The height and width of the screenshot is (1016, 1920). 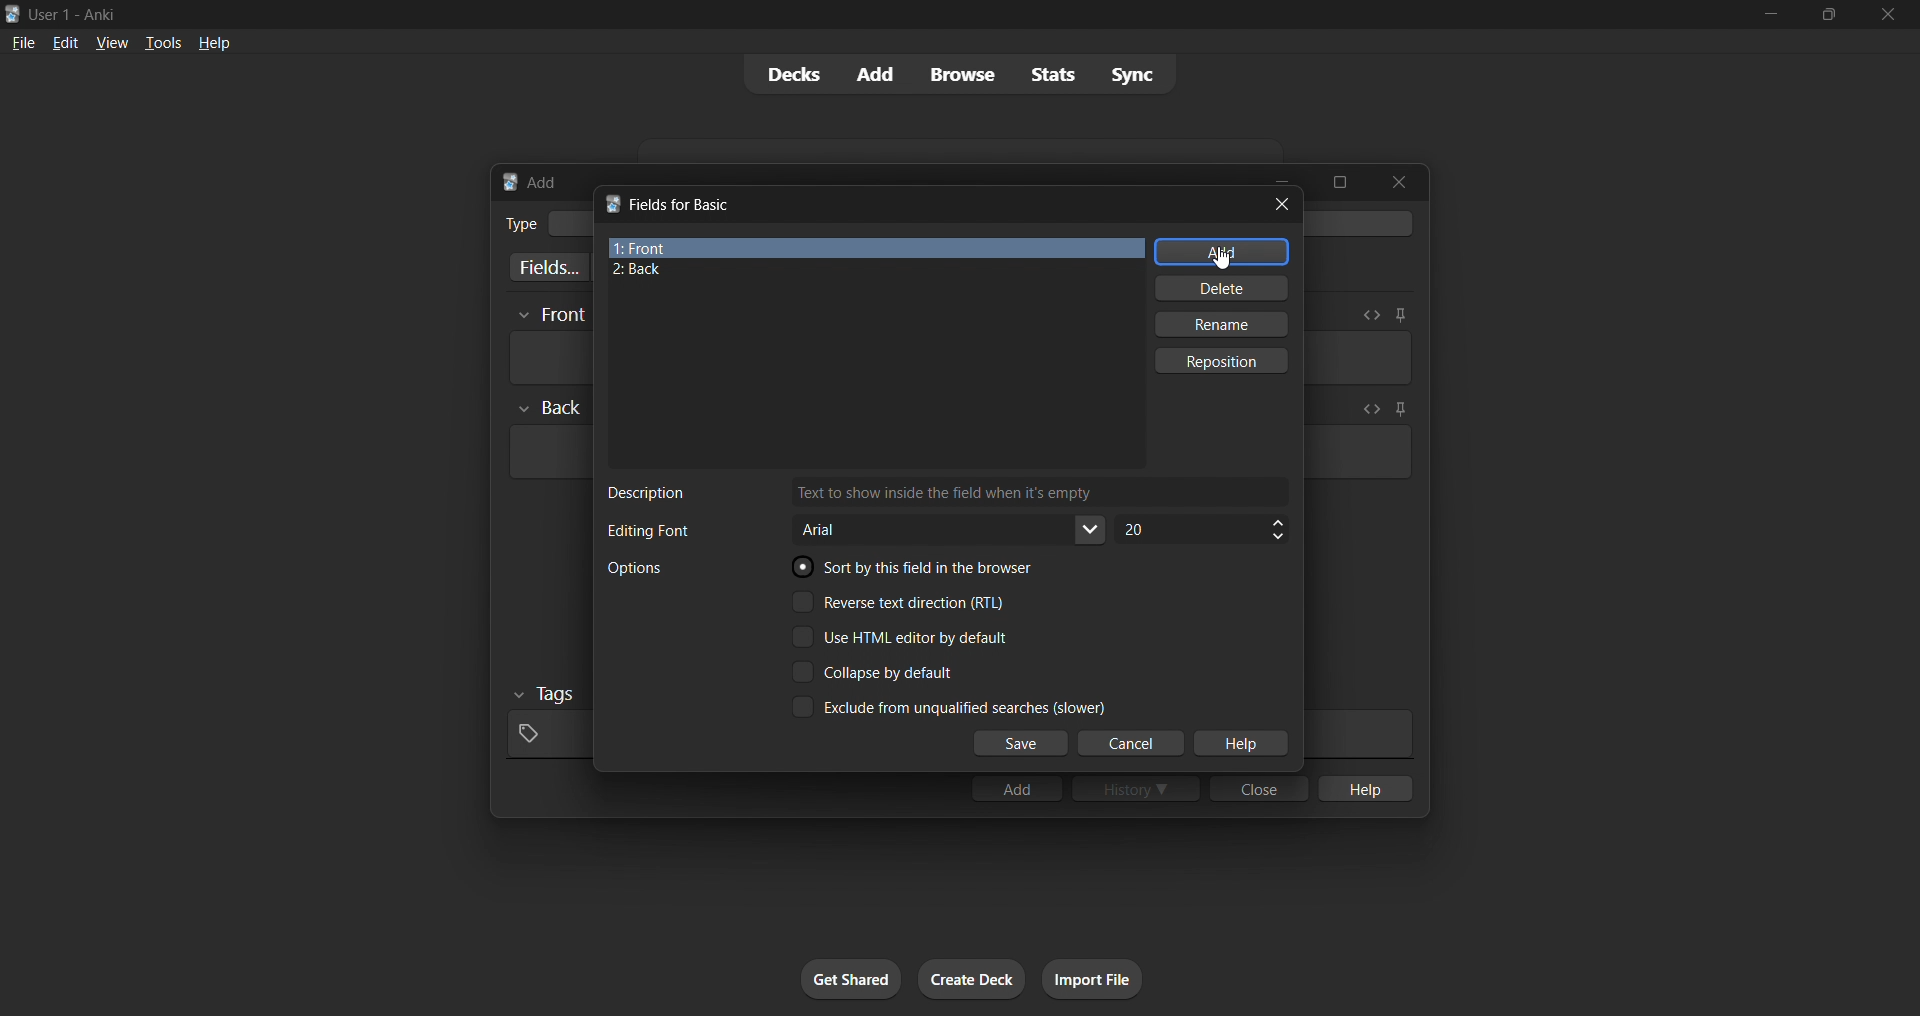 What do you see at coordinates (868, 270) in the screenshot?
I see `back field` at bounding box center [868, 270].